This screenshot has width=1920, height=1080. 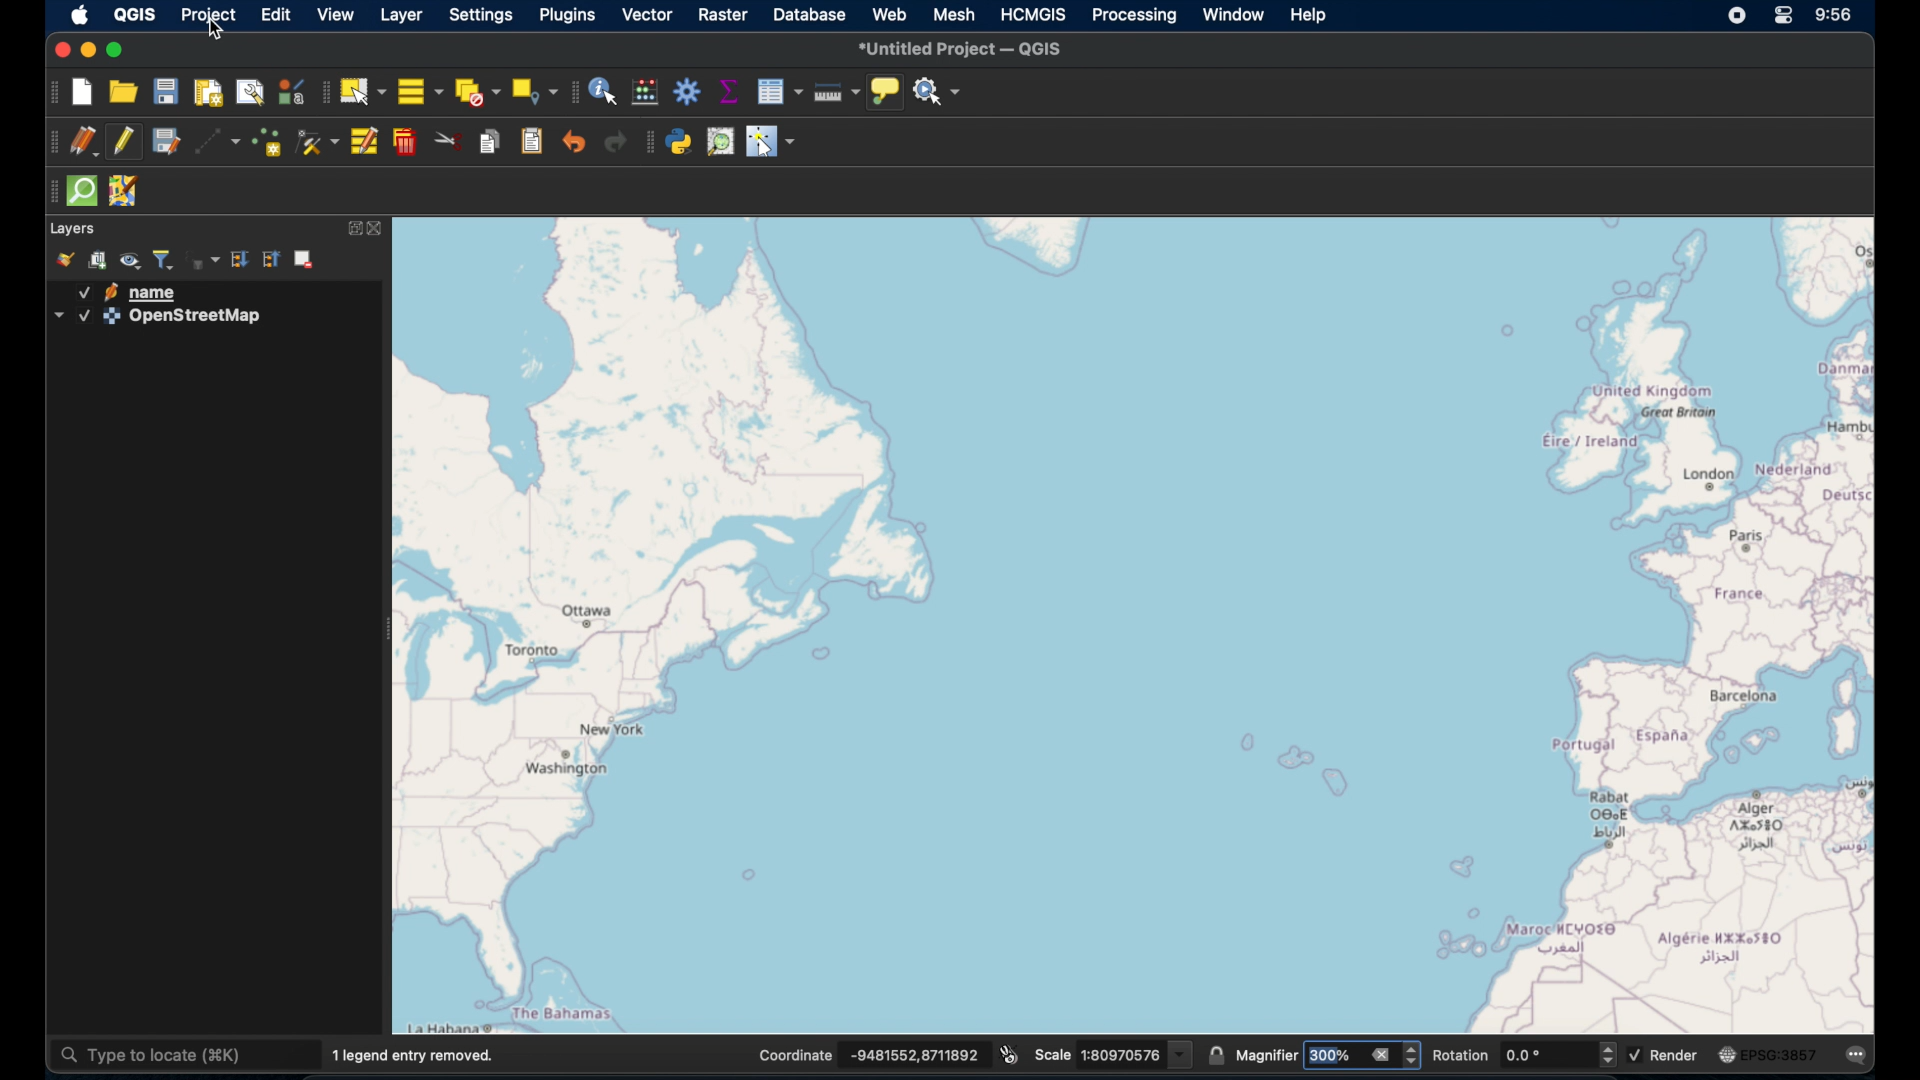 I want to click on close, so click(x=379, y=229).